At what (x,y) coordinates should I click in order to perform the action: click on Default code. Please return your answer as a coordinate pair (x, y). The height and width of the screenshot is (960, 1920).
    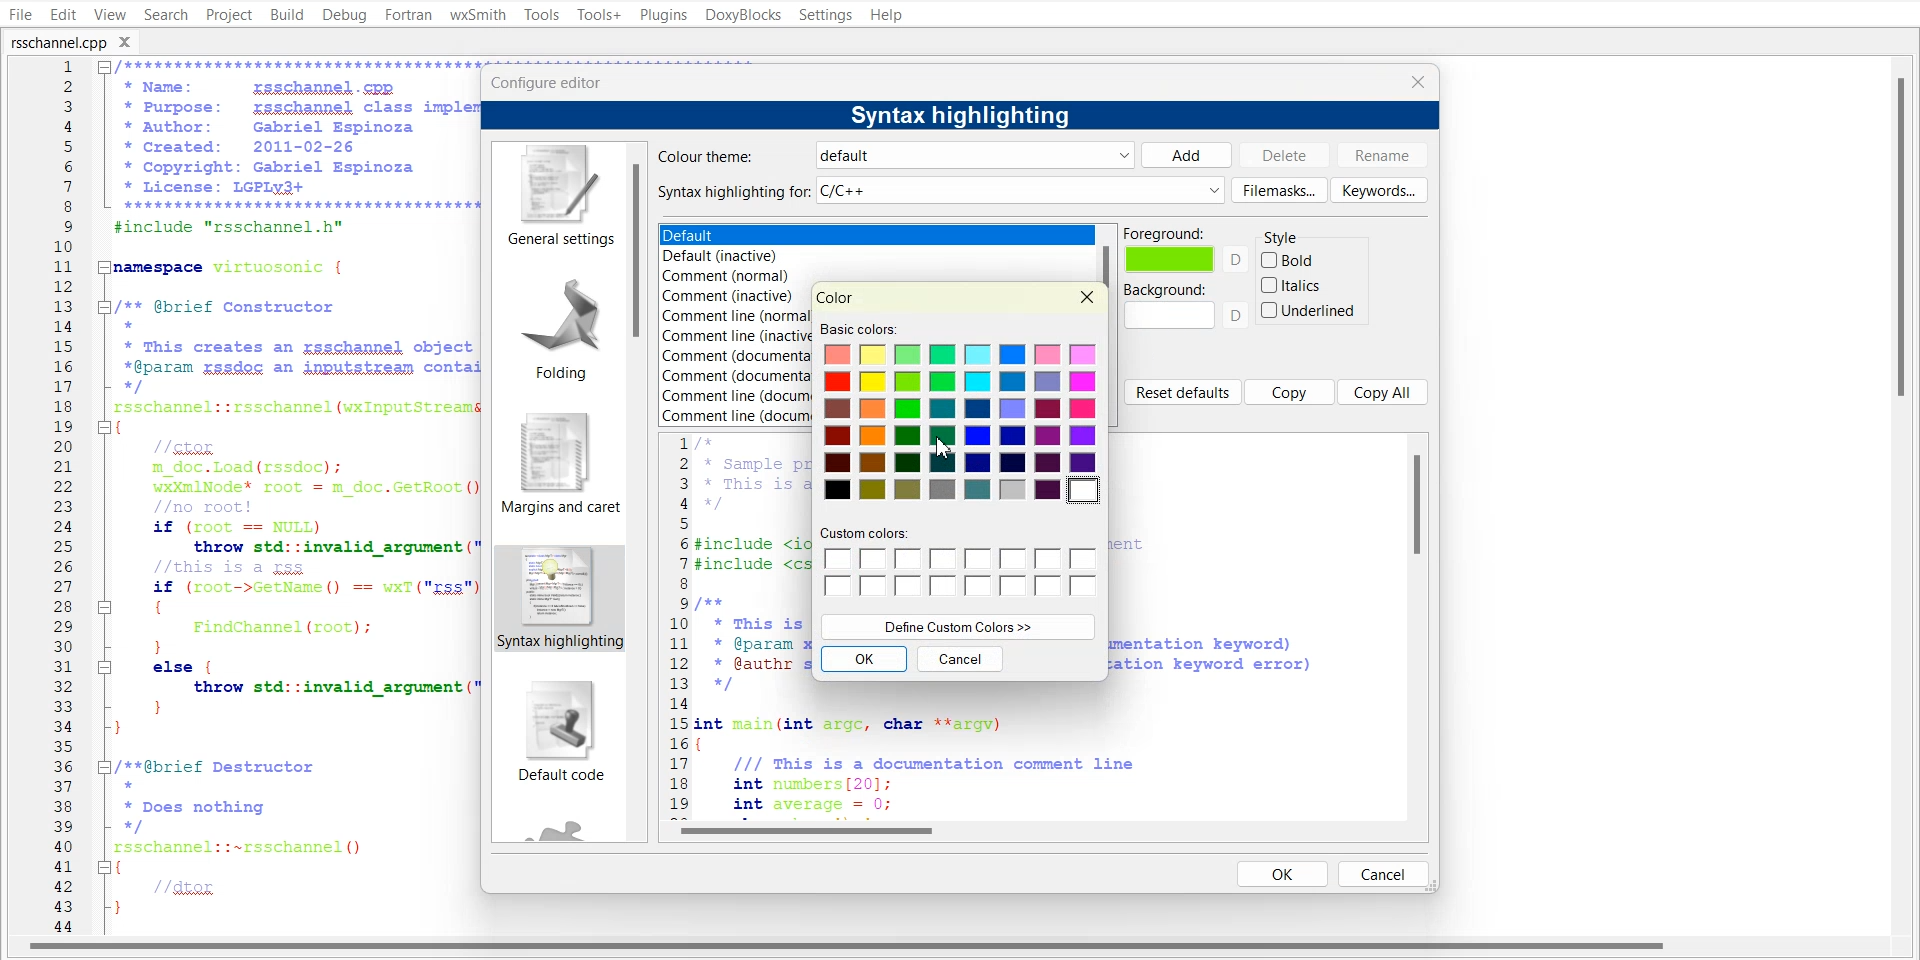
    Looking at the image, I should click on (559, 735).